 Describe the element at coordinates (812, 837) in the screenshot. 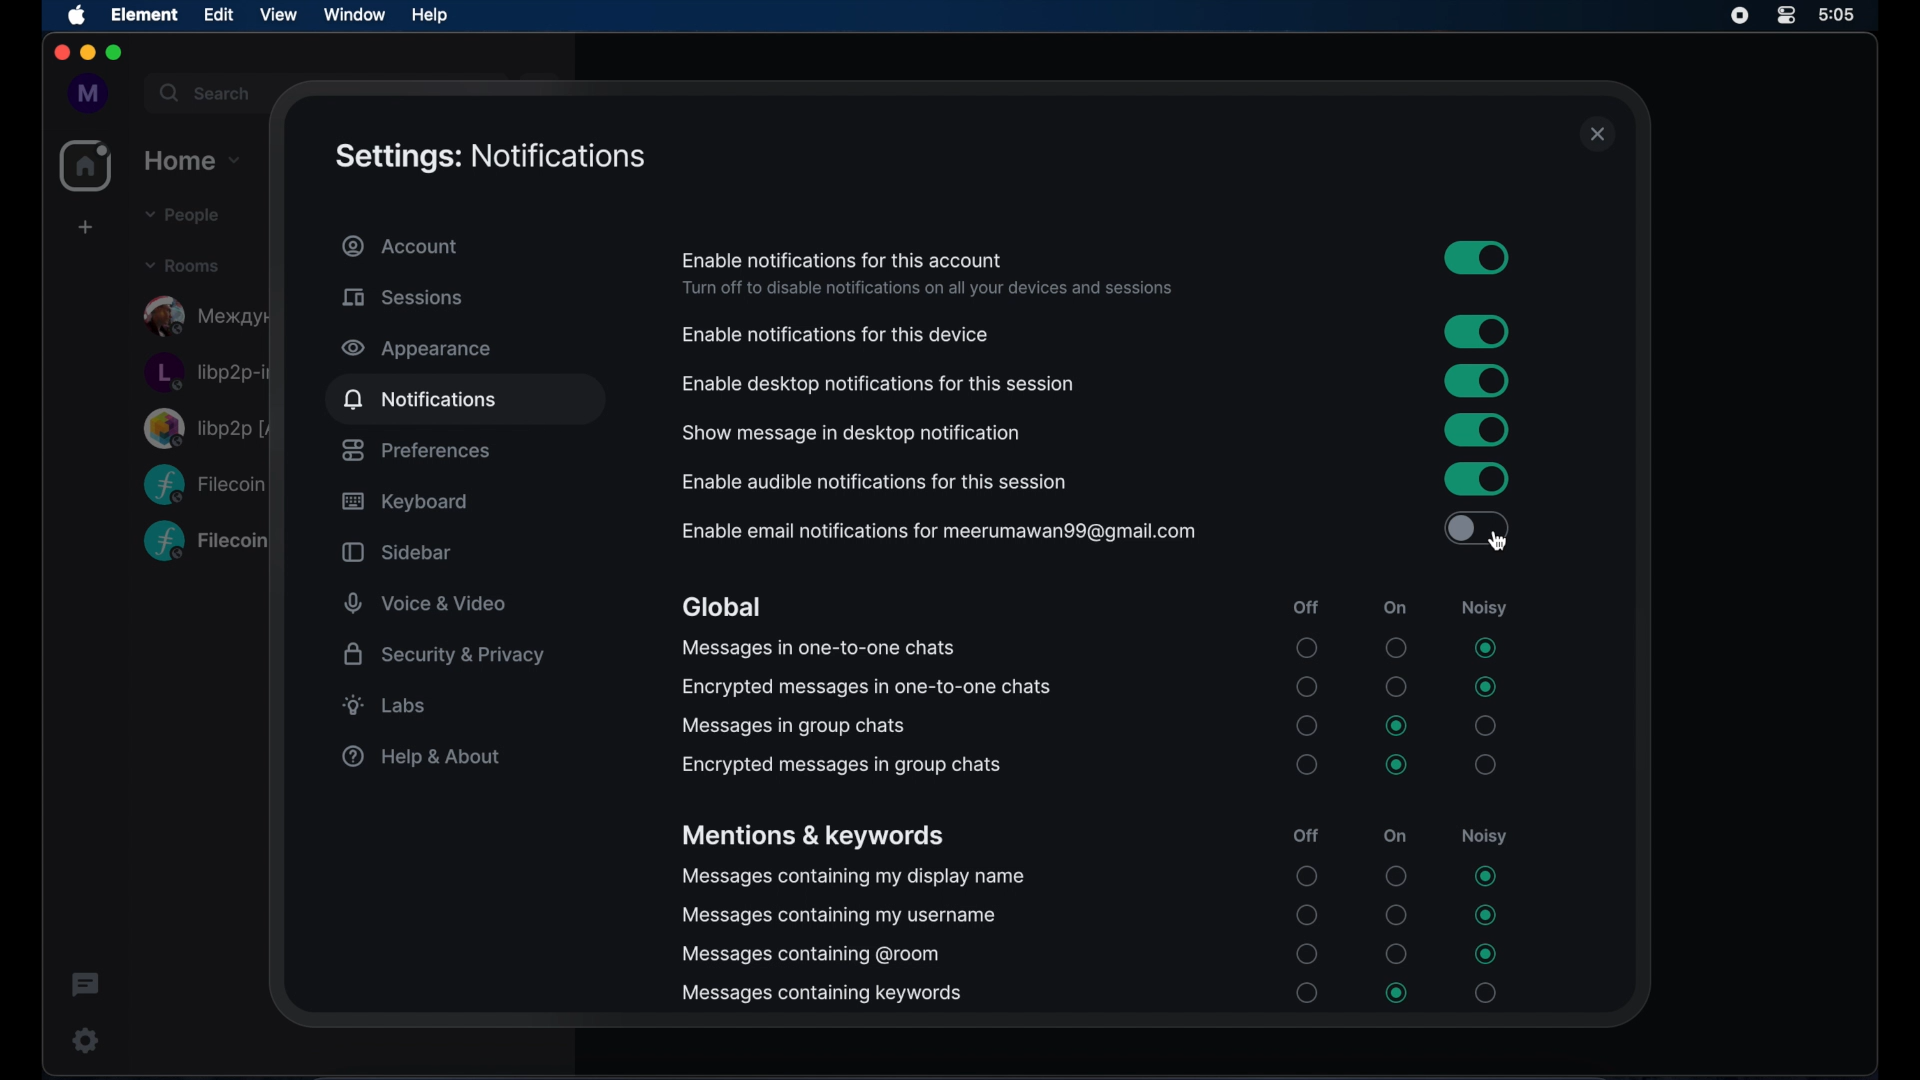

I see `mentions  and keywords` at that location.